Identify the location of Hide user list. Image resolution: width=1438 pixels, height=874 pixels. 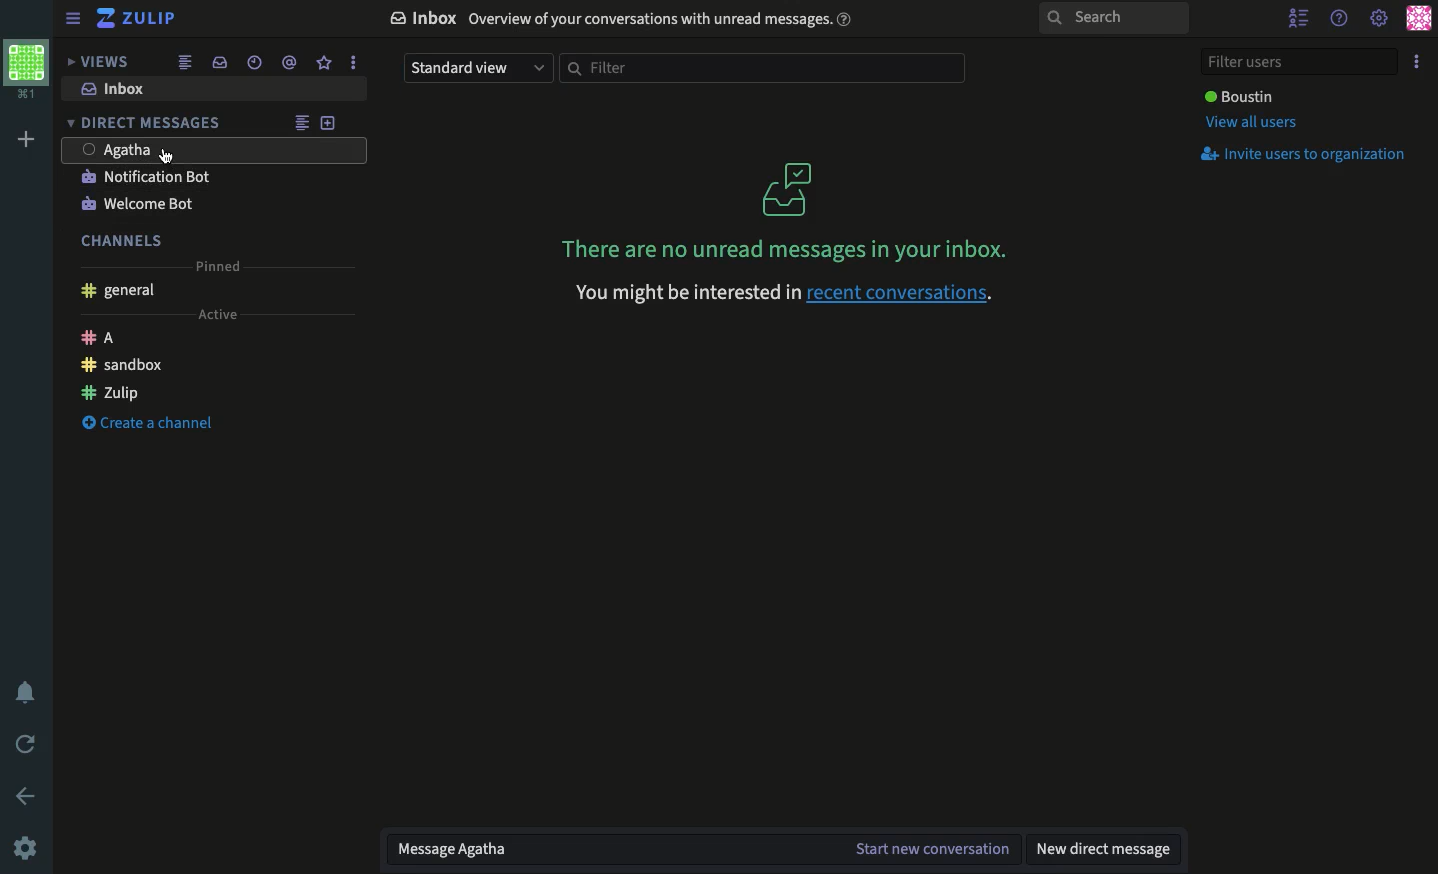
(1302, 16).